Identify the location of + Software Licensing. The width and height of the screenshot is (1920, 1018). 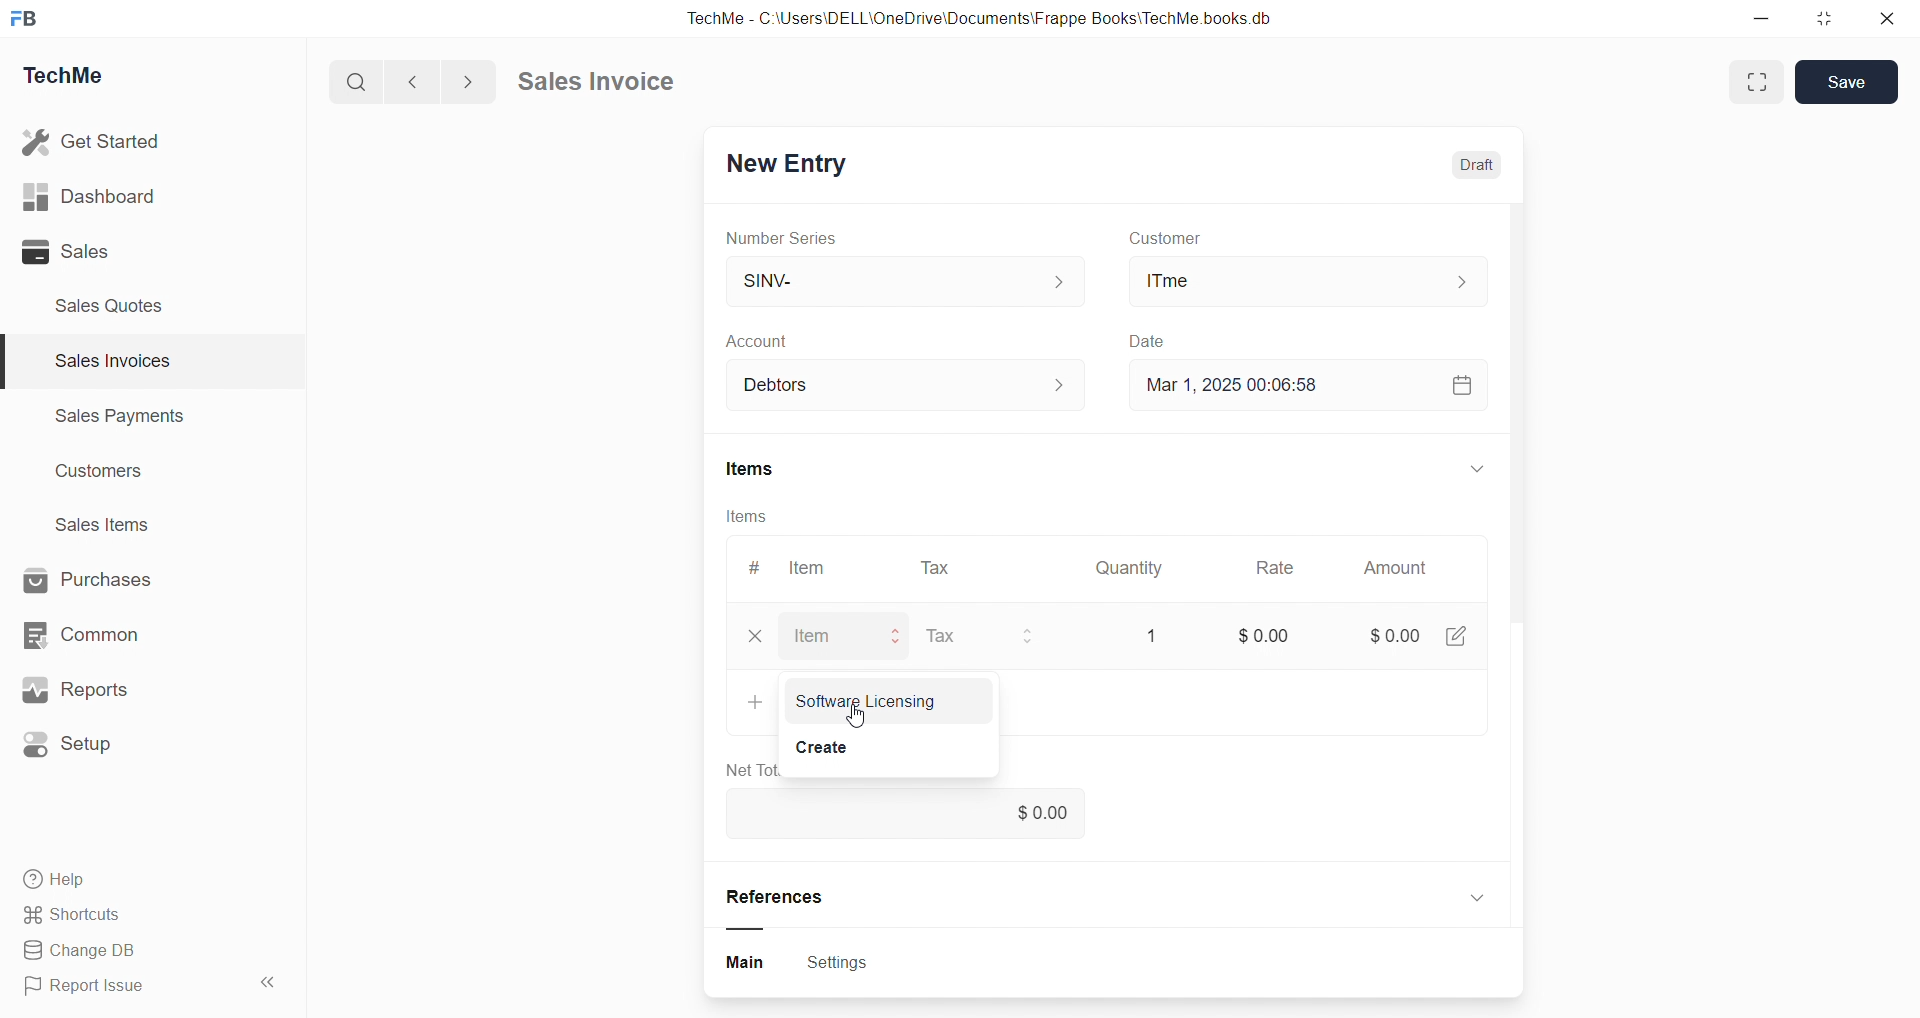
(863, 696).